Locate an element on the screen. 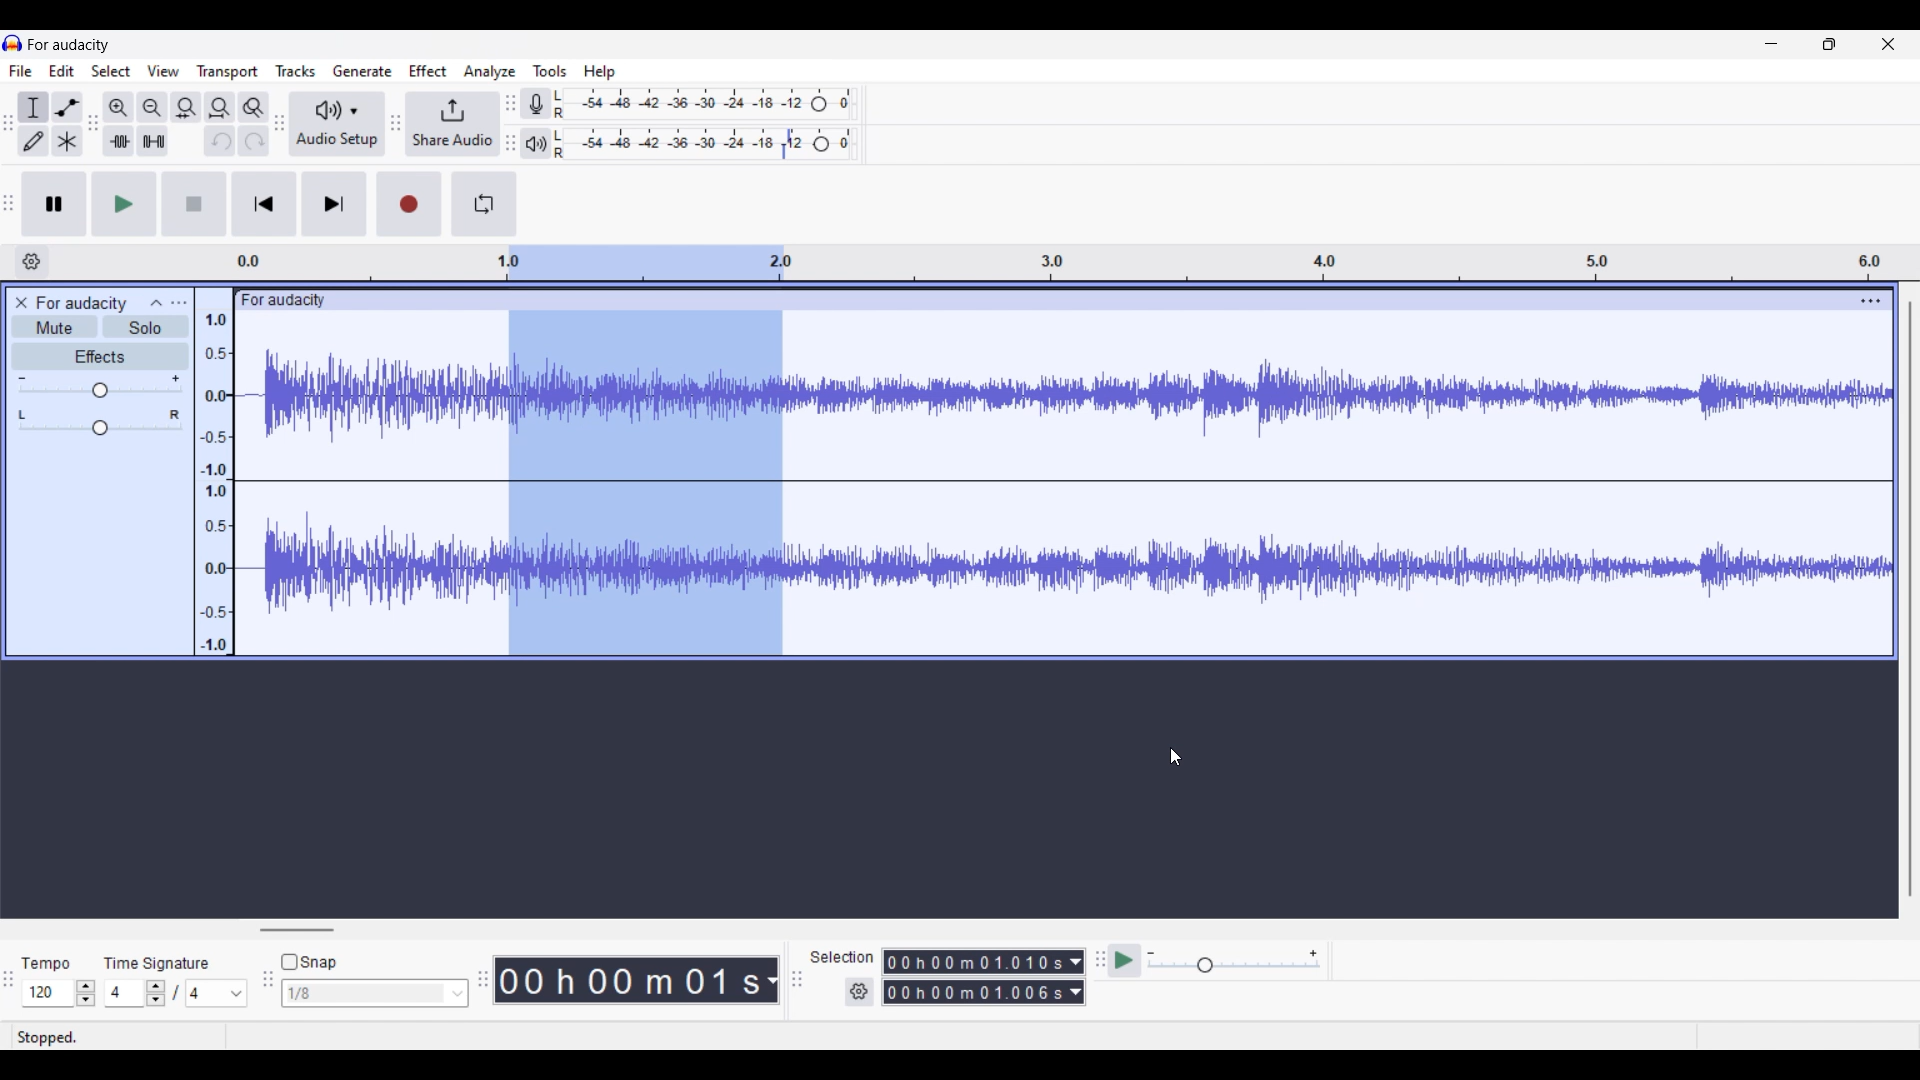 The height and width of the screenshot is (1080, 1920). Close interface is located at coordinates (1888, 44).